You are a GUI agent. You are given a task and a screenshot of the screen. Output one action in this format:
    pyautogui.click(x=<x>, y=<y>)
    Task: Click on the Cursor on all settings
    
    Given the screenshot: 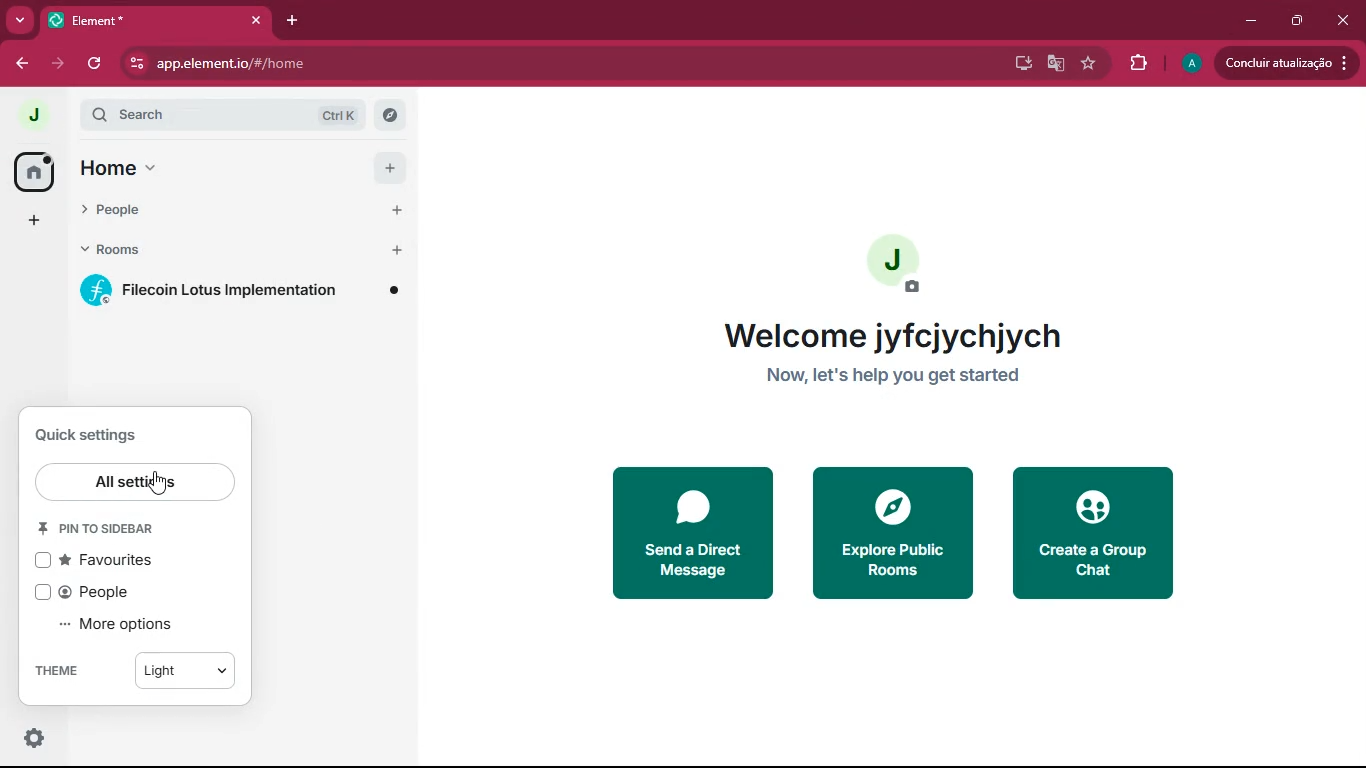 What is the action you would take?
    pyautogui.click(x=137, y=483)
    